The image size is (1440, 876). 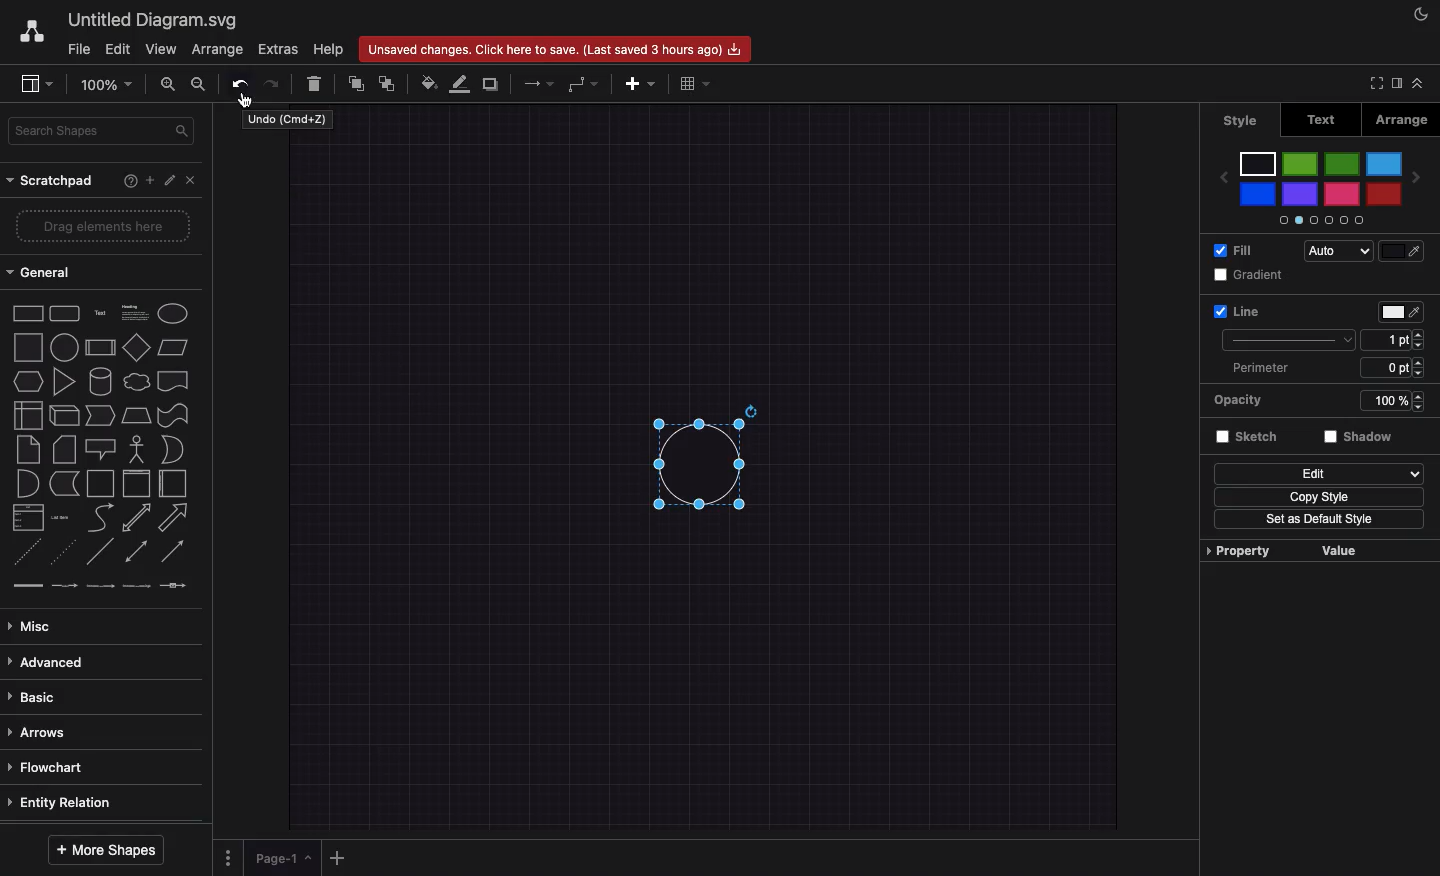 What do you see at coordinates (1229, 250) in the screenshot?
I see `Fill` at bounding box center [1229, 250].